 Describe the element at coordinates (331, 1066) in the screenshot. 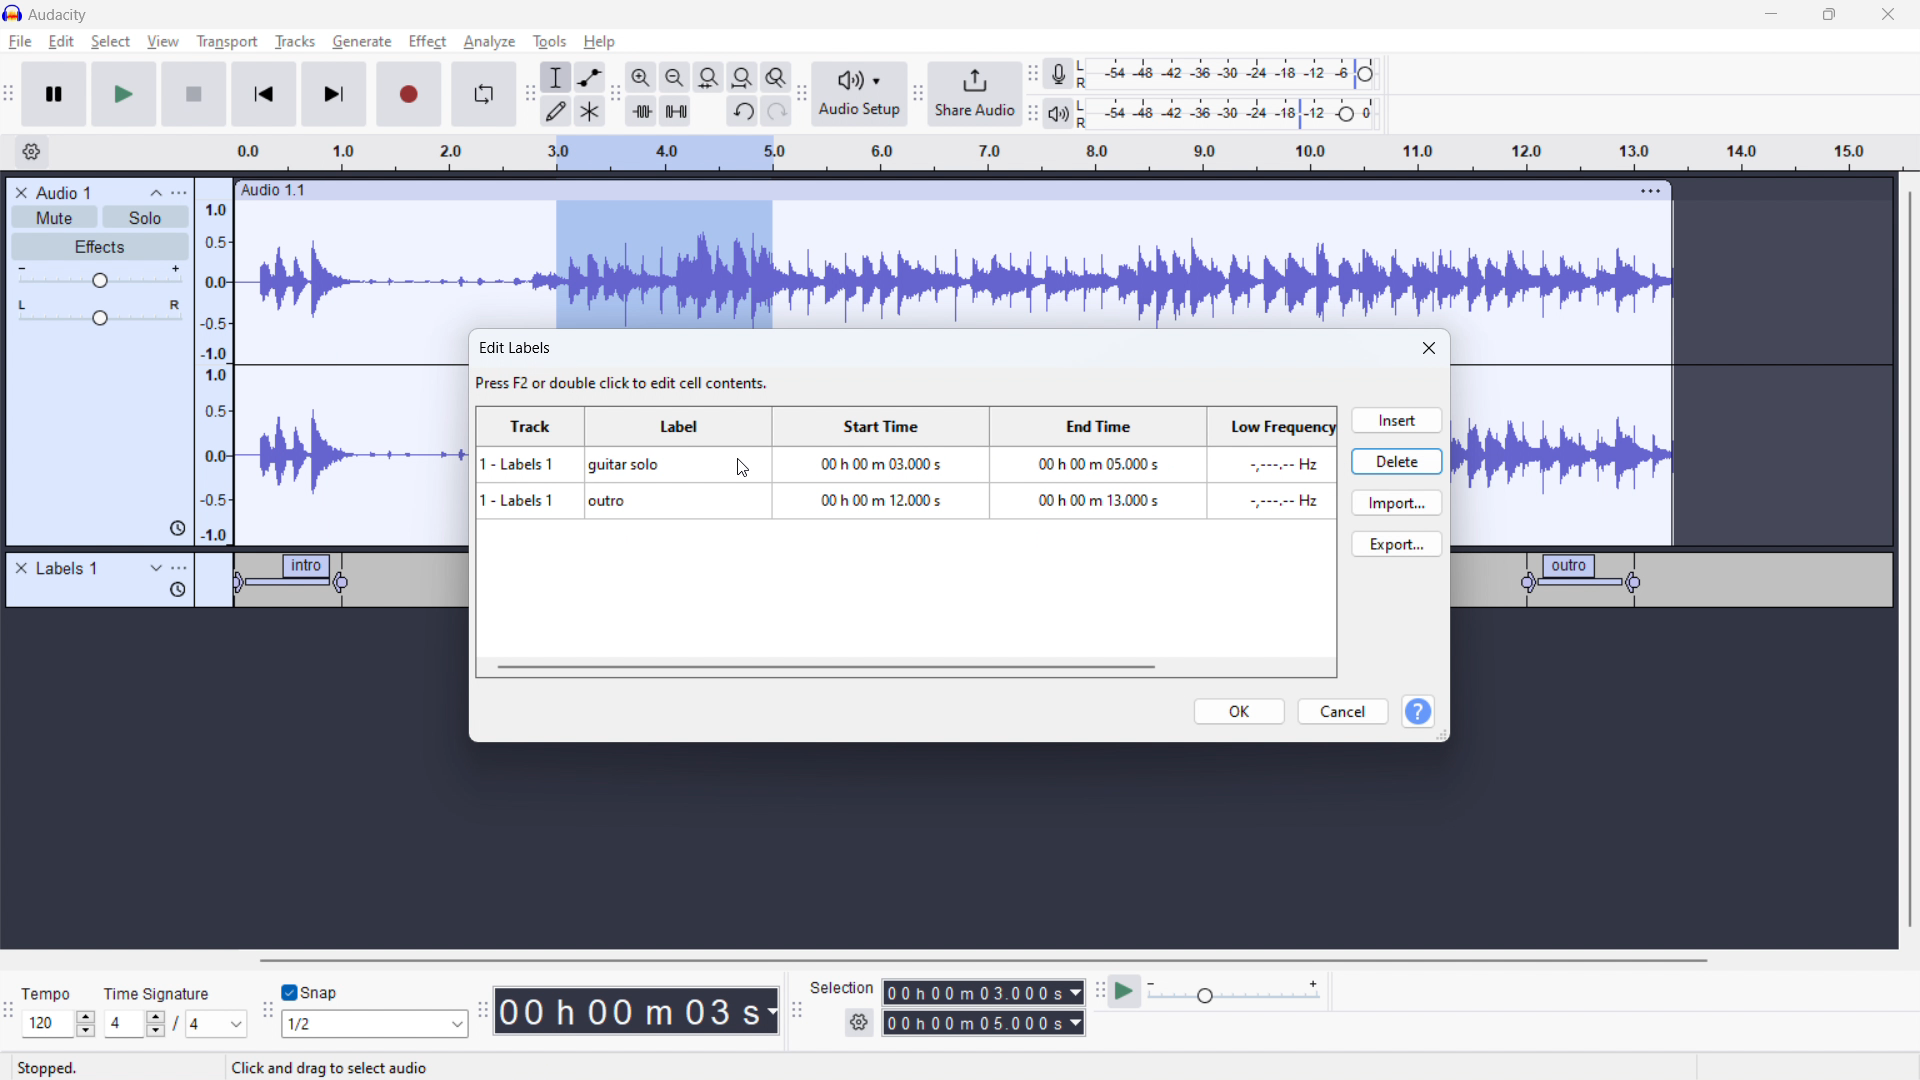

I see `click and drag to select audio` at that location.